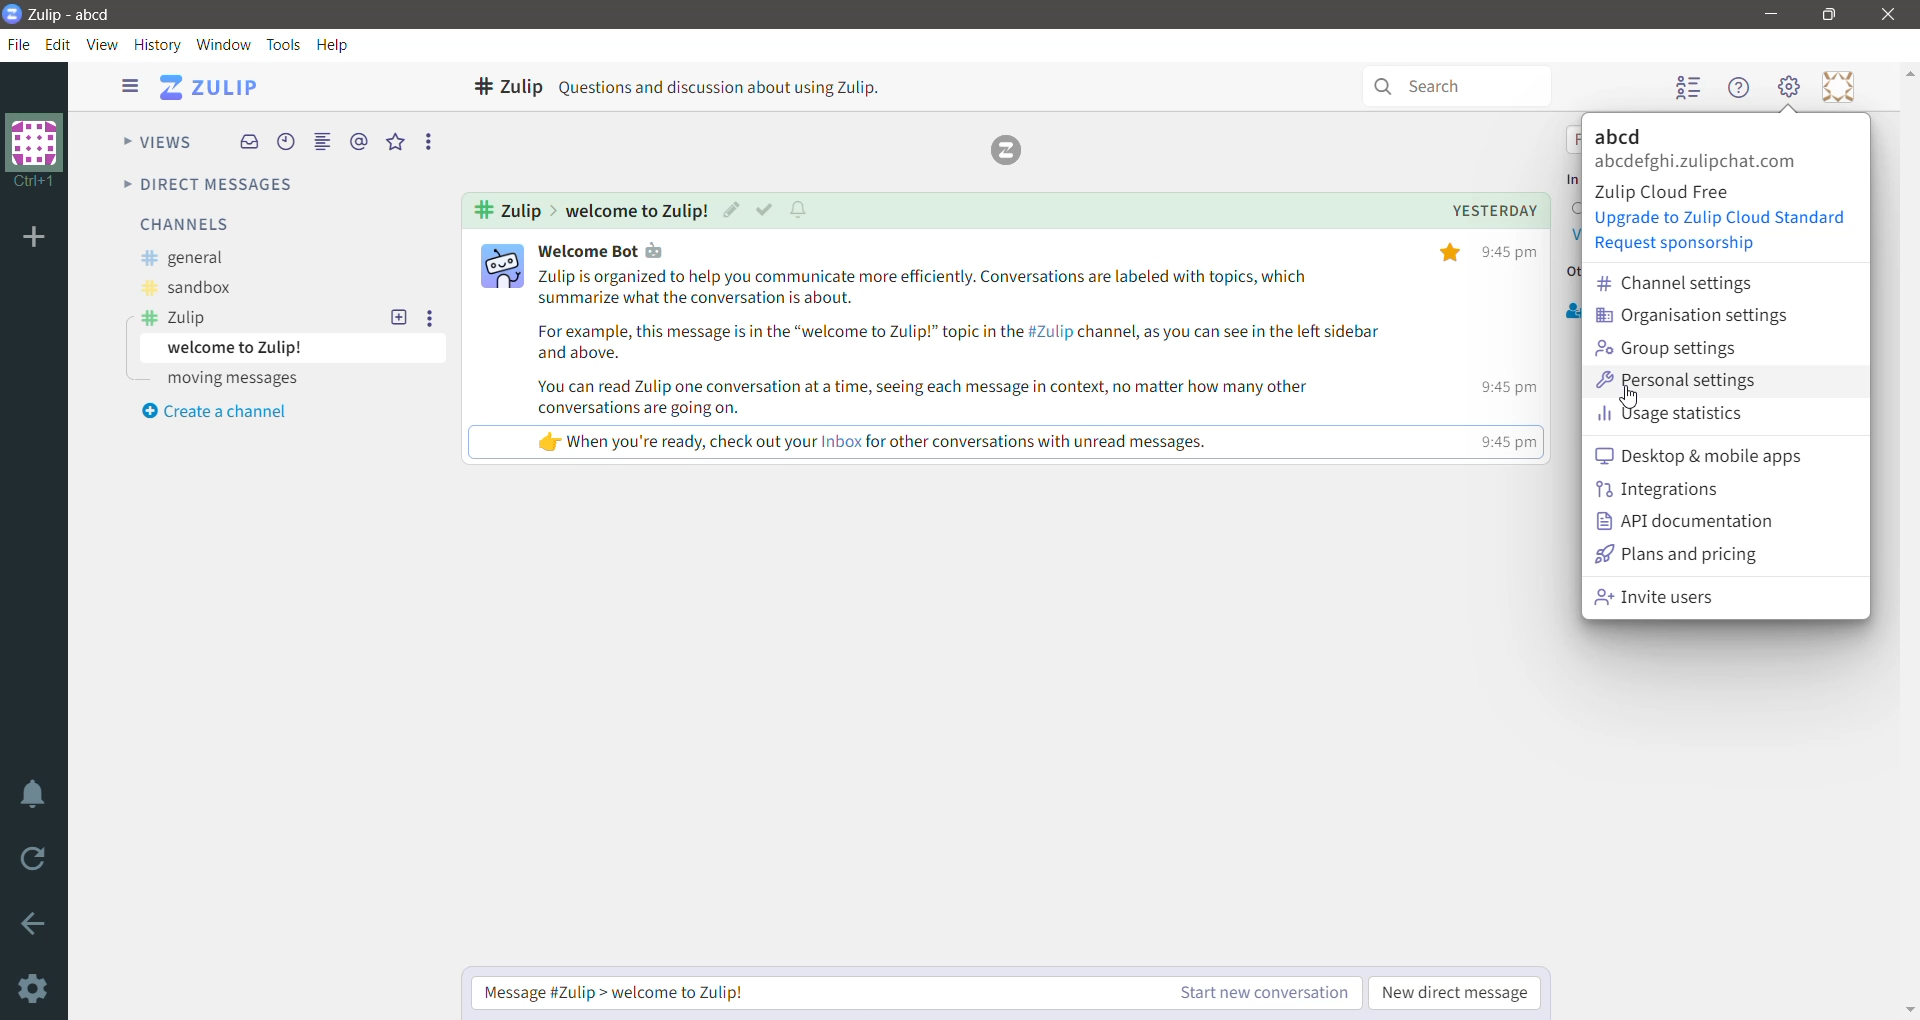 The width and height of the screenshot is (1920, 1020). What do you see at coordinates (639, 210) in the screenshot?
I see `Welcome to Zulip(Message Topic)` at bounding box center [639, 210].